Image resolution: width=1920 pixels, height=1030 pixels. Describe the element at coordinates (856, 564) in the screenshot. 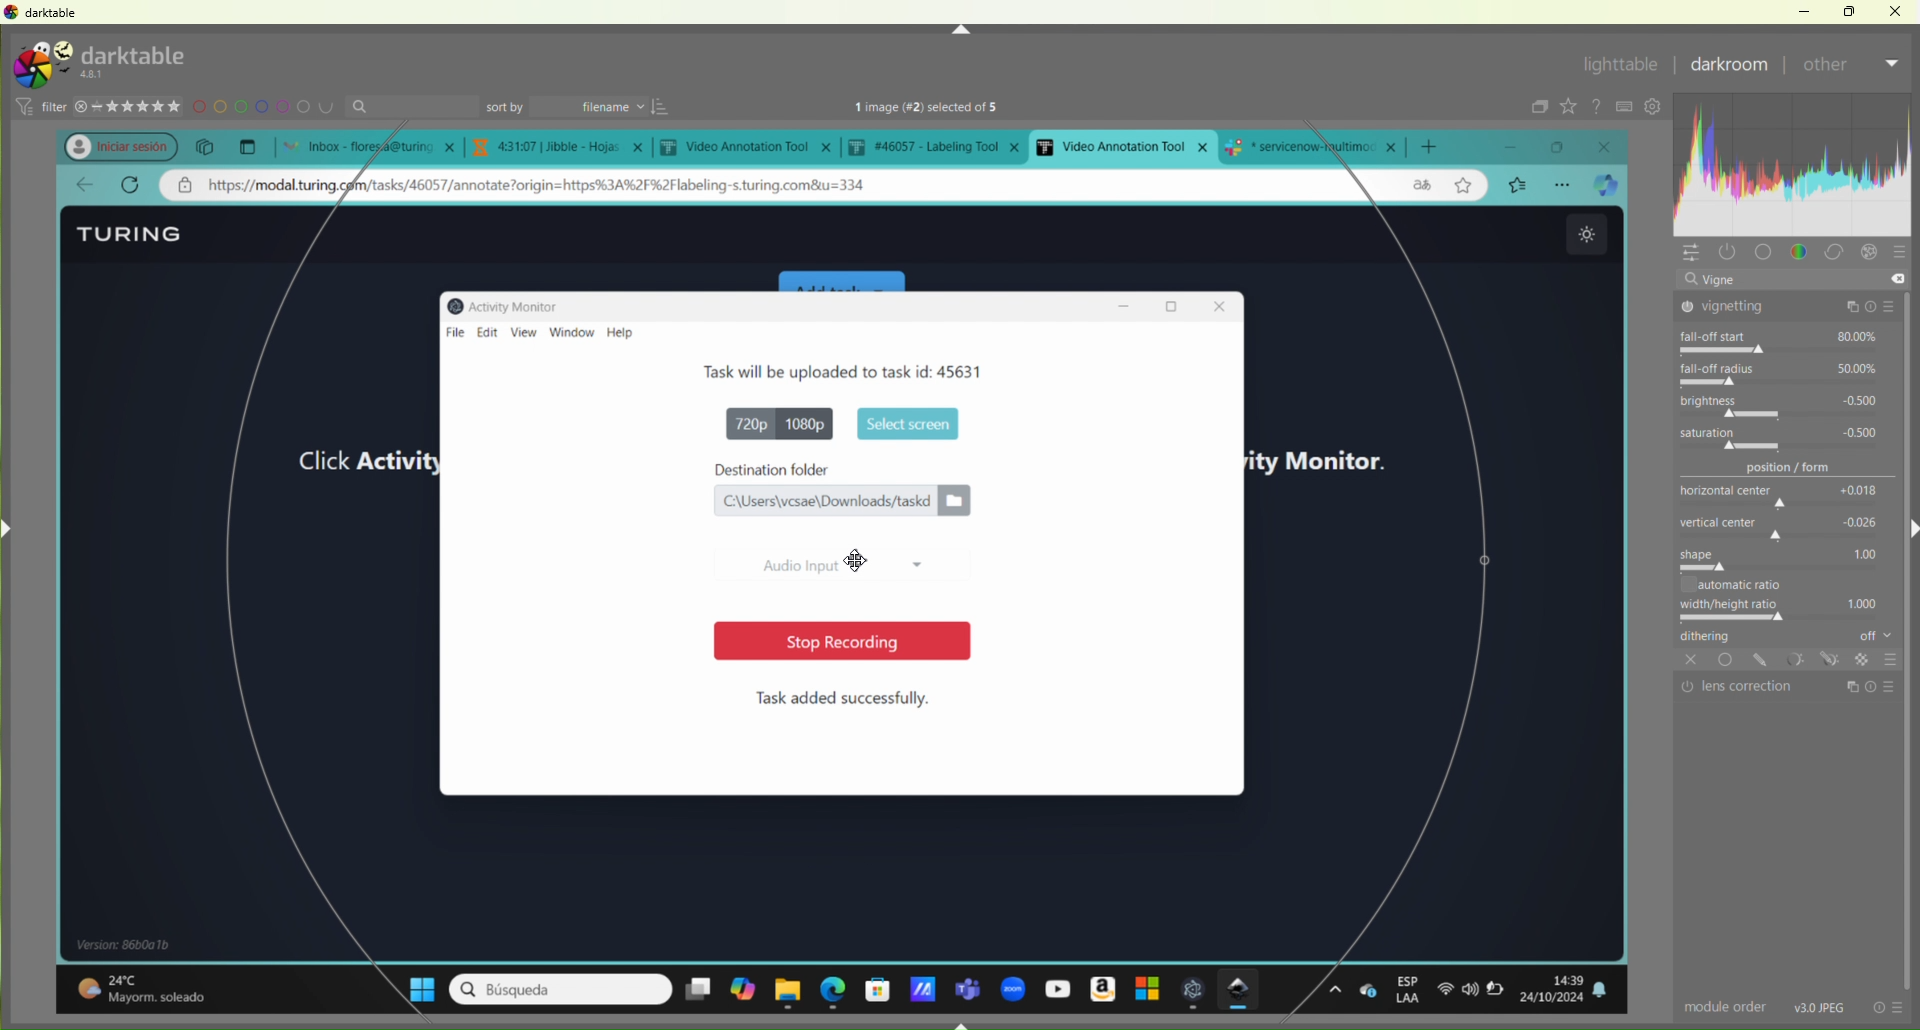

I see `Cursor` at that location.